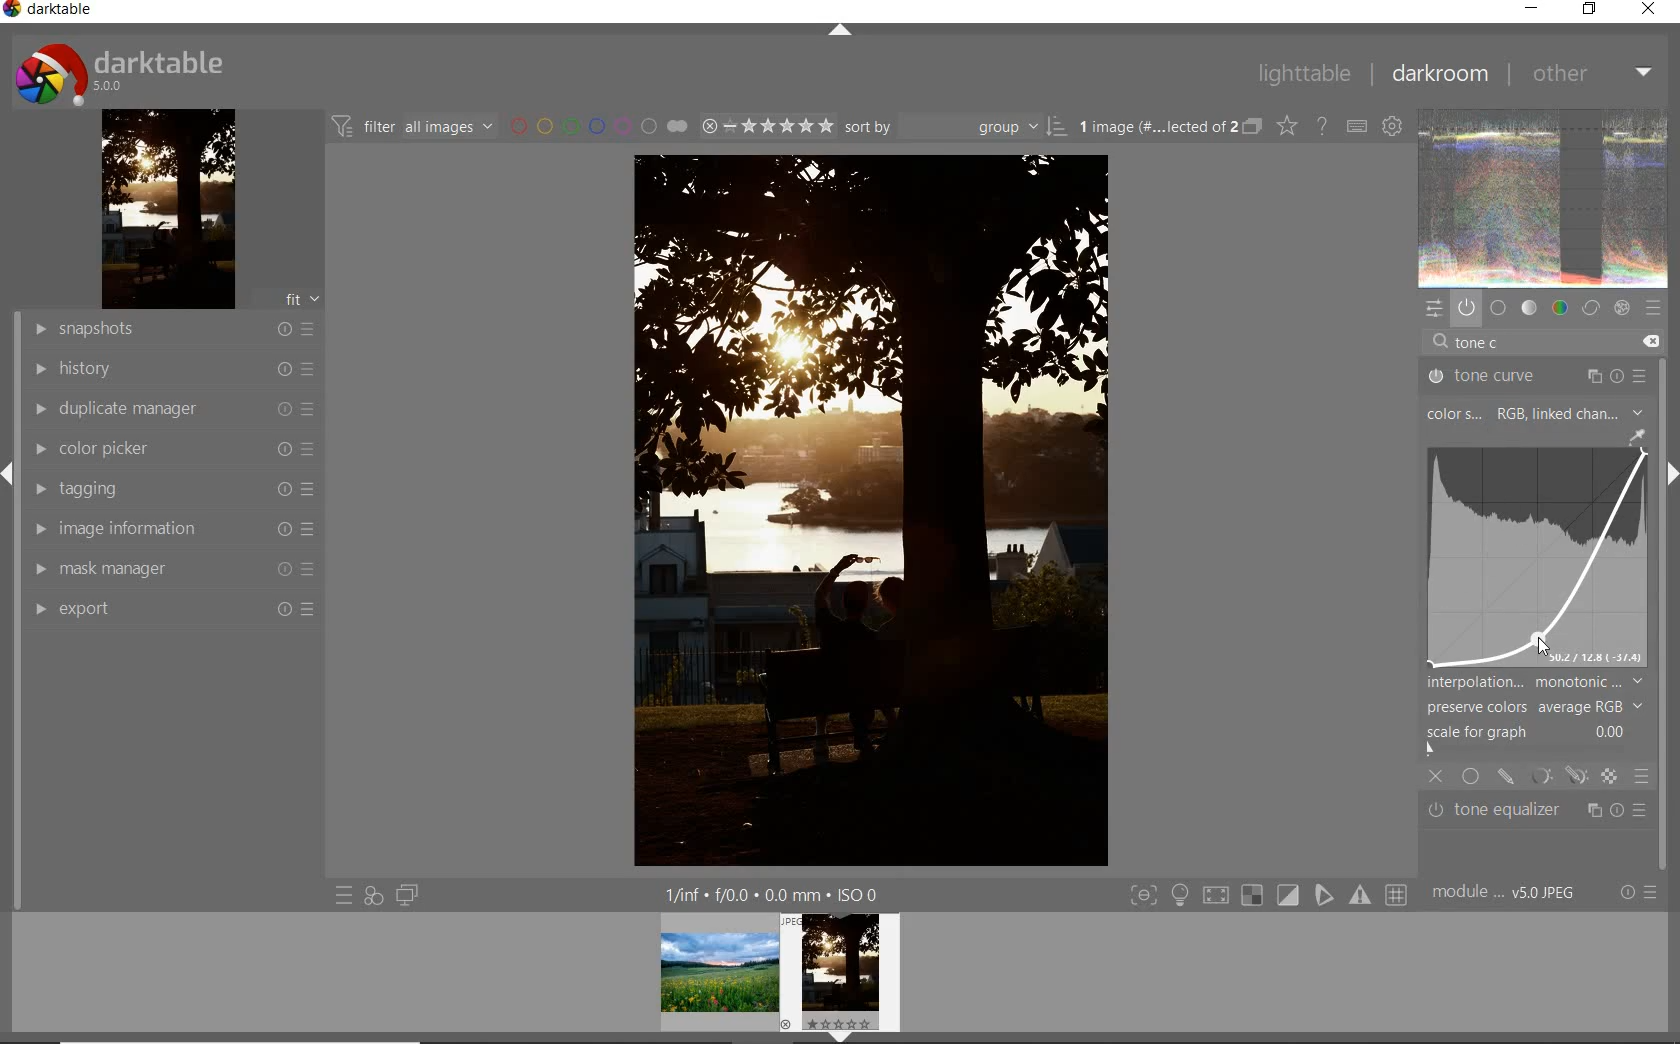  What do you see at coordinates (1621, 308) in the screenshot?
I see `effect` at bounding box center [1621, 308].